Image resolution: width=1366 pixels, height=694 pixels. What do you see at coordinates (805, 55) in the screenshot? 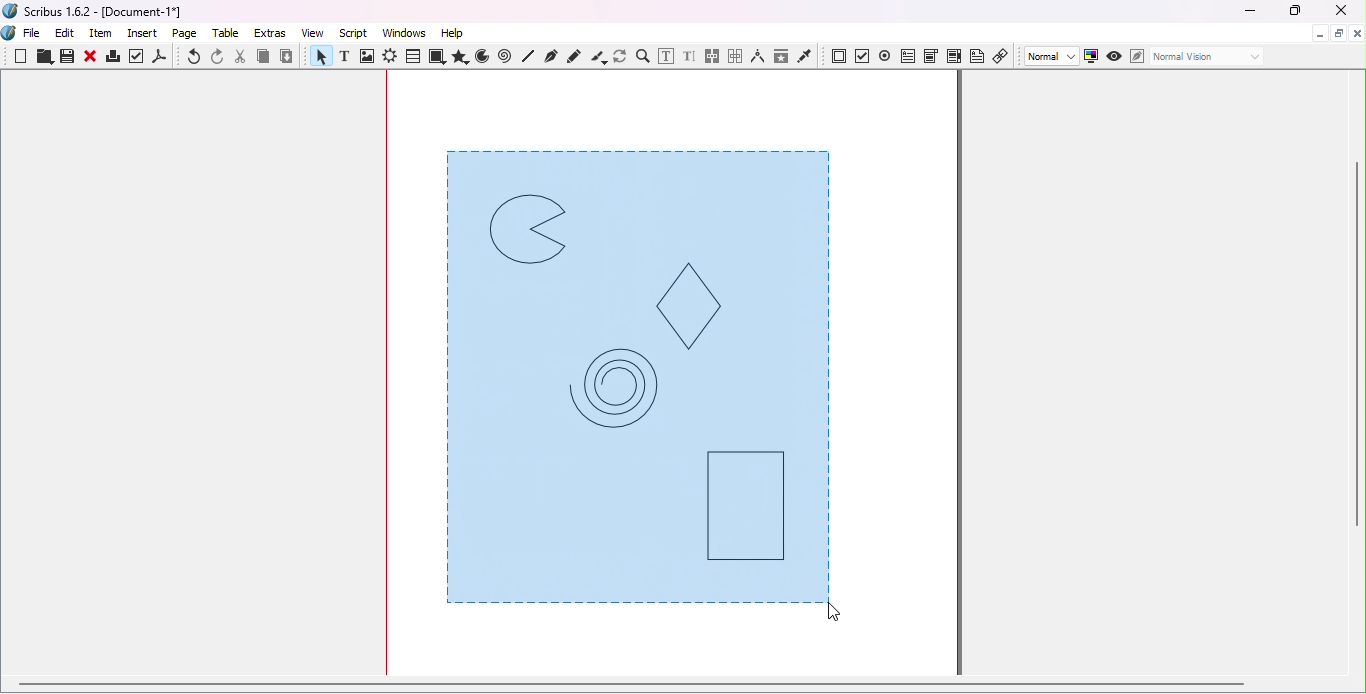
I see `Eye dropper` at bounding box center [805, 55].